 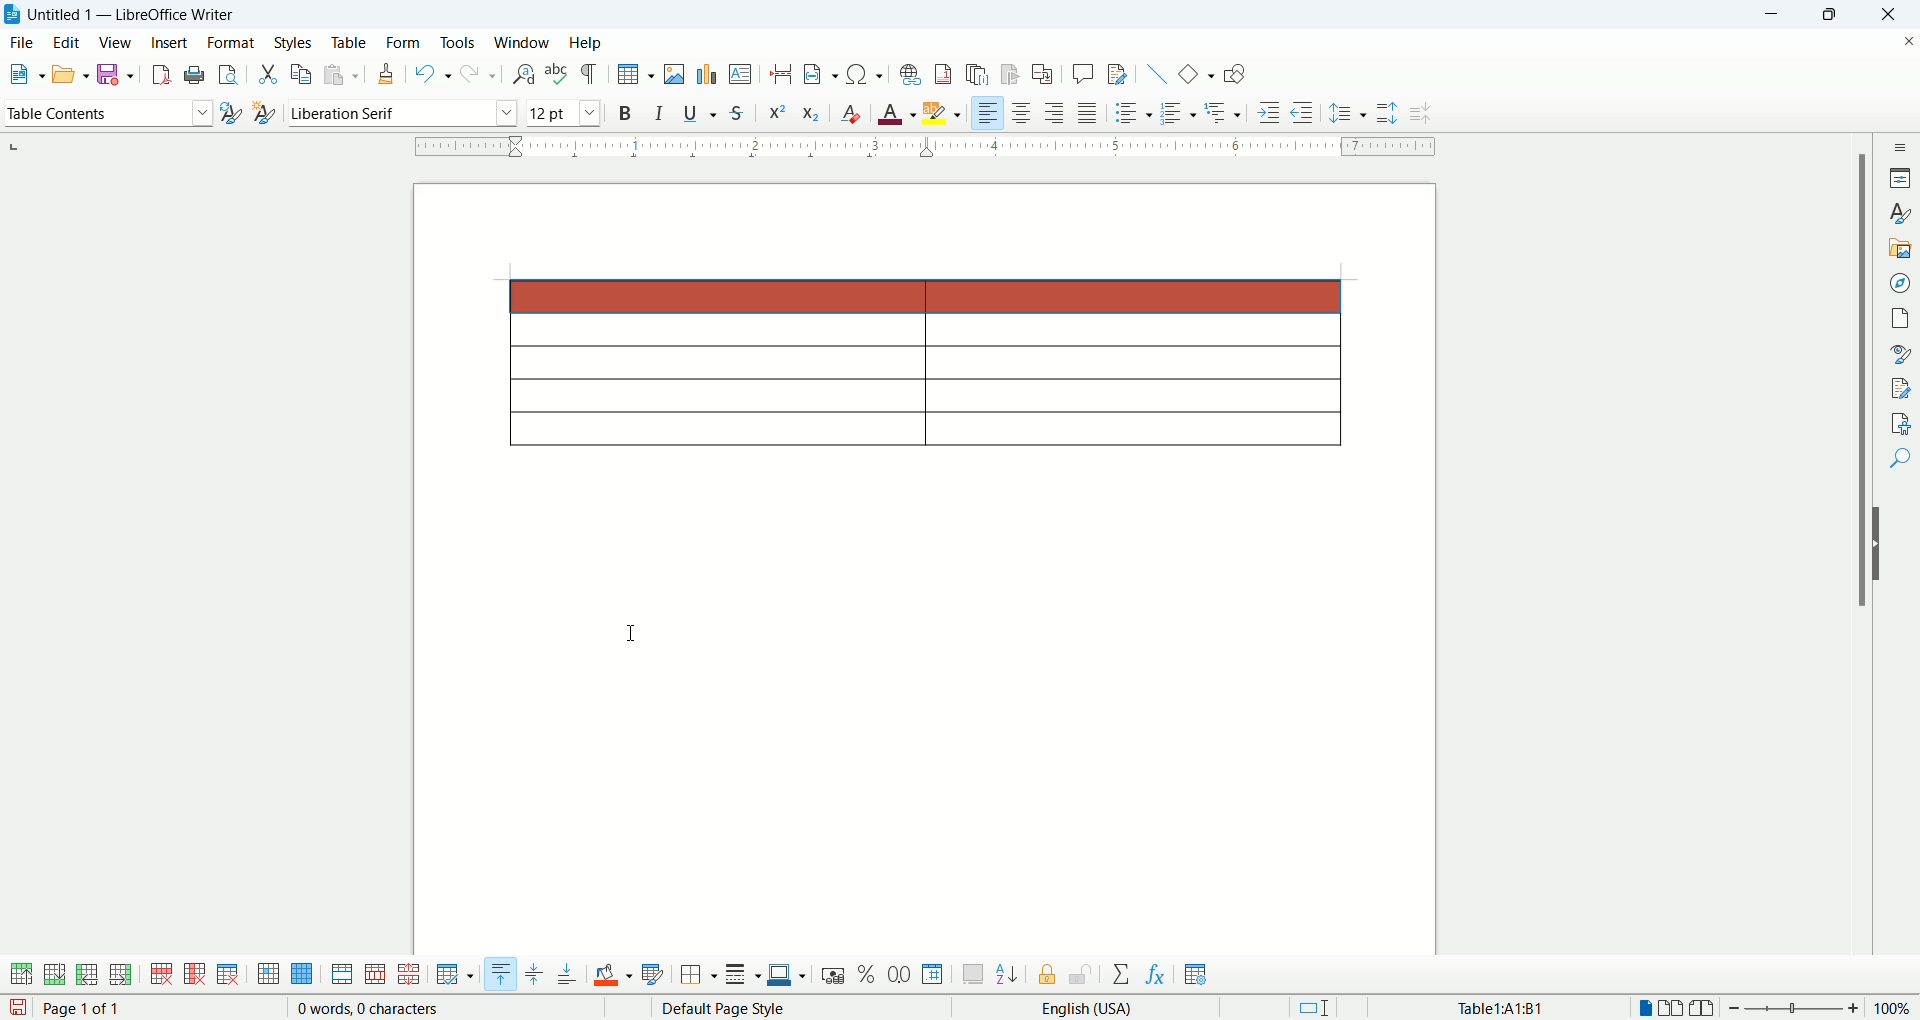 What do you see at coordinates (1386, 113) in the screenshot?
I see `increase paragraph spacing` at bounding box center [1386, 113].